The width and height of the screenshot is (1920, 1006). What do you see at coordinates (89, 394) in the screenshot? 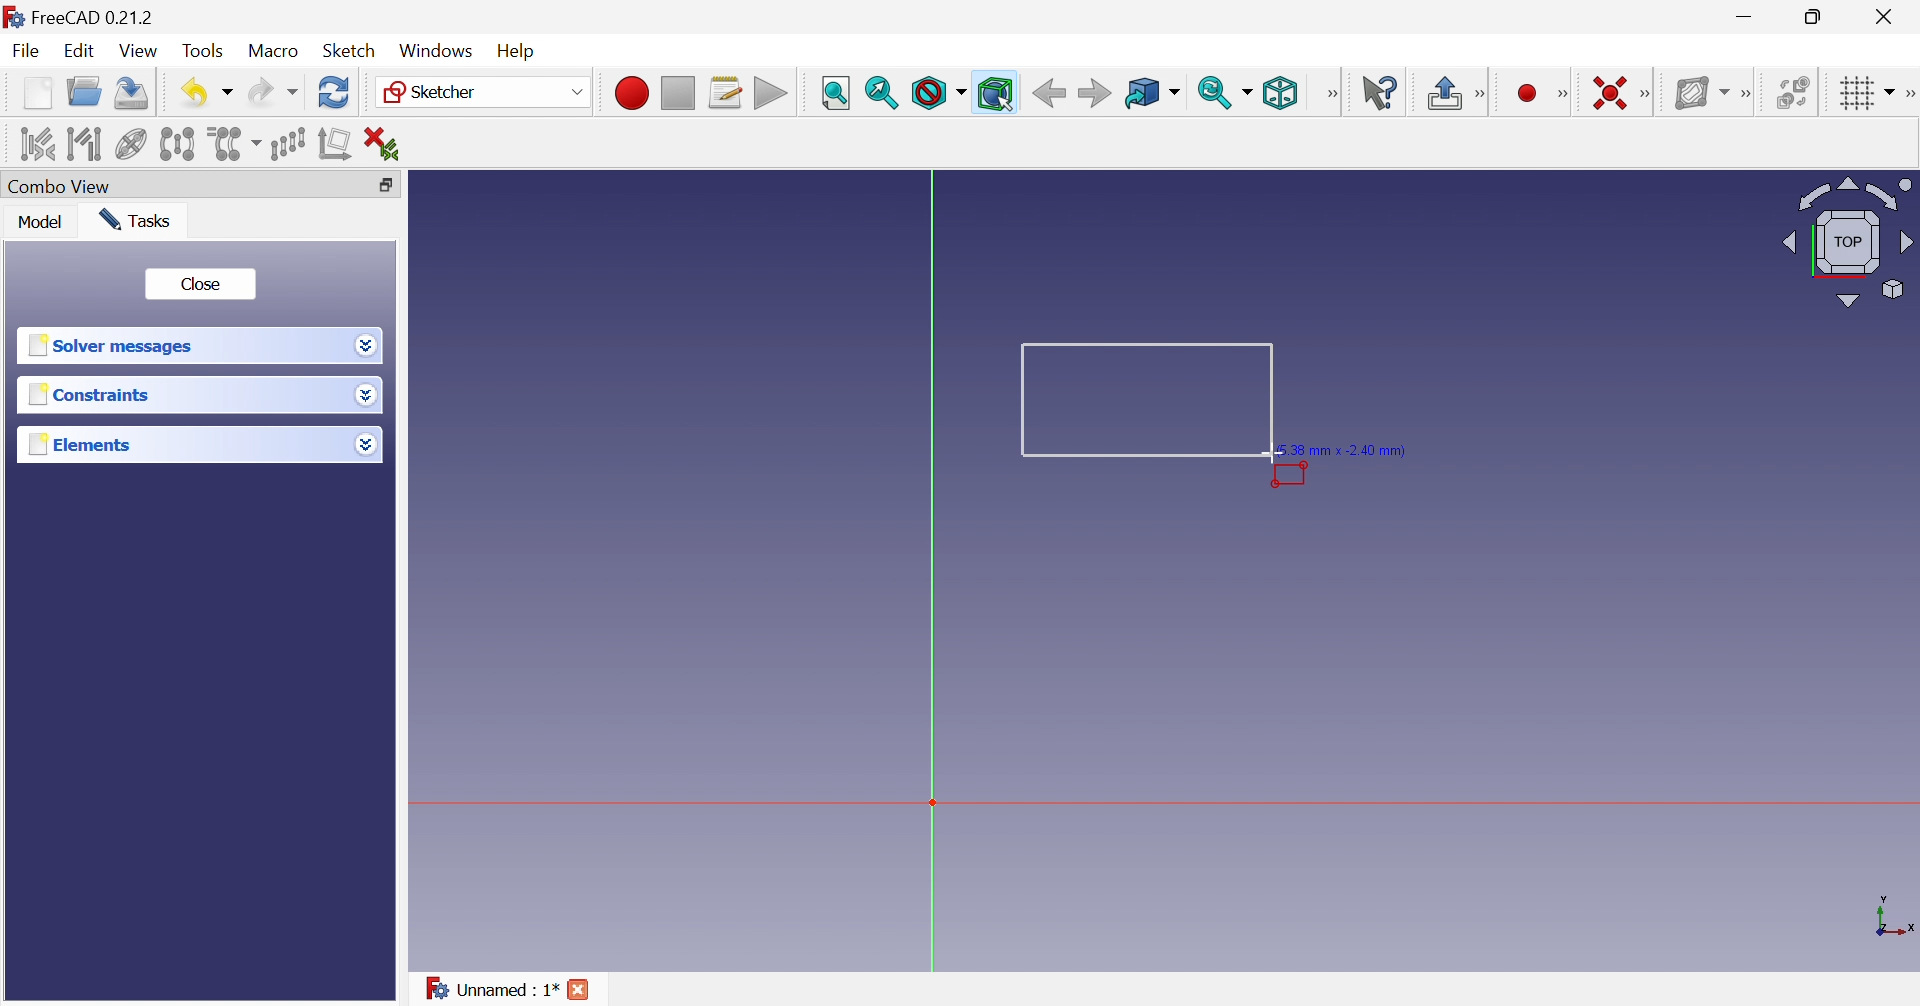
I see `Constraints` at bounding box center [89, 394].